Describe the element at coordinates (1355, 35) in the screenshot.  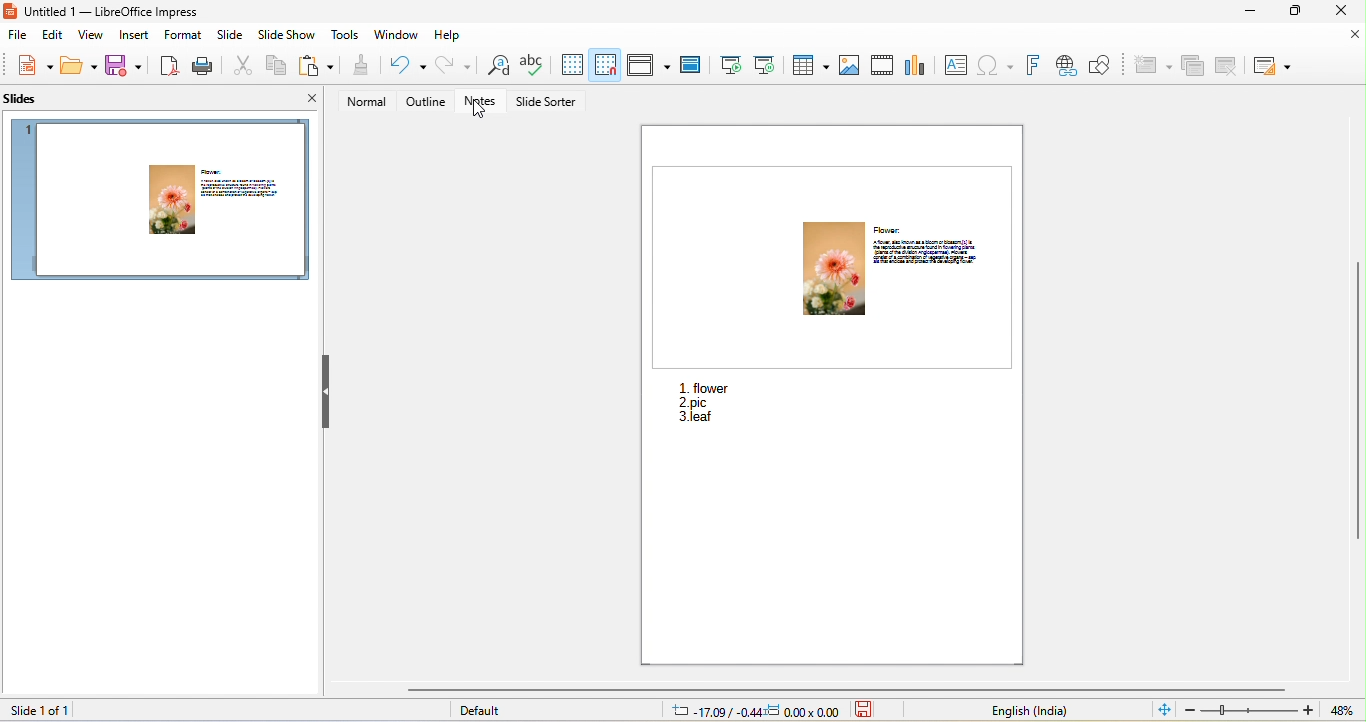
I see `close` at that location.